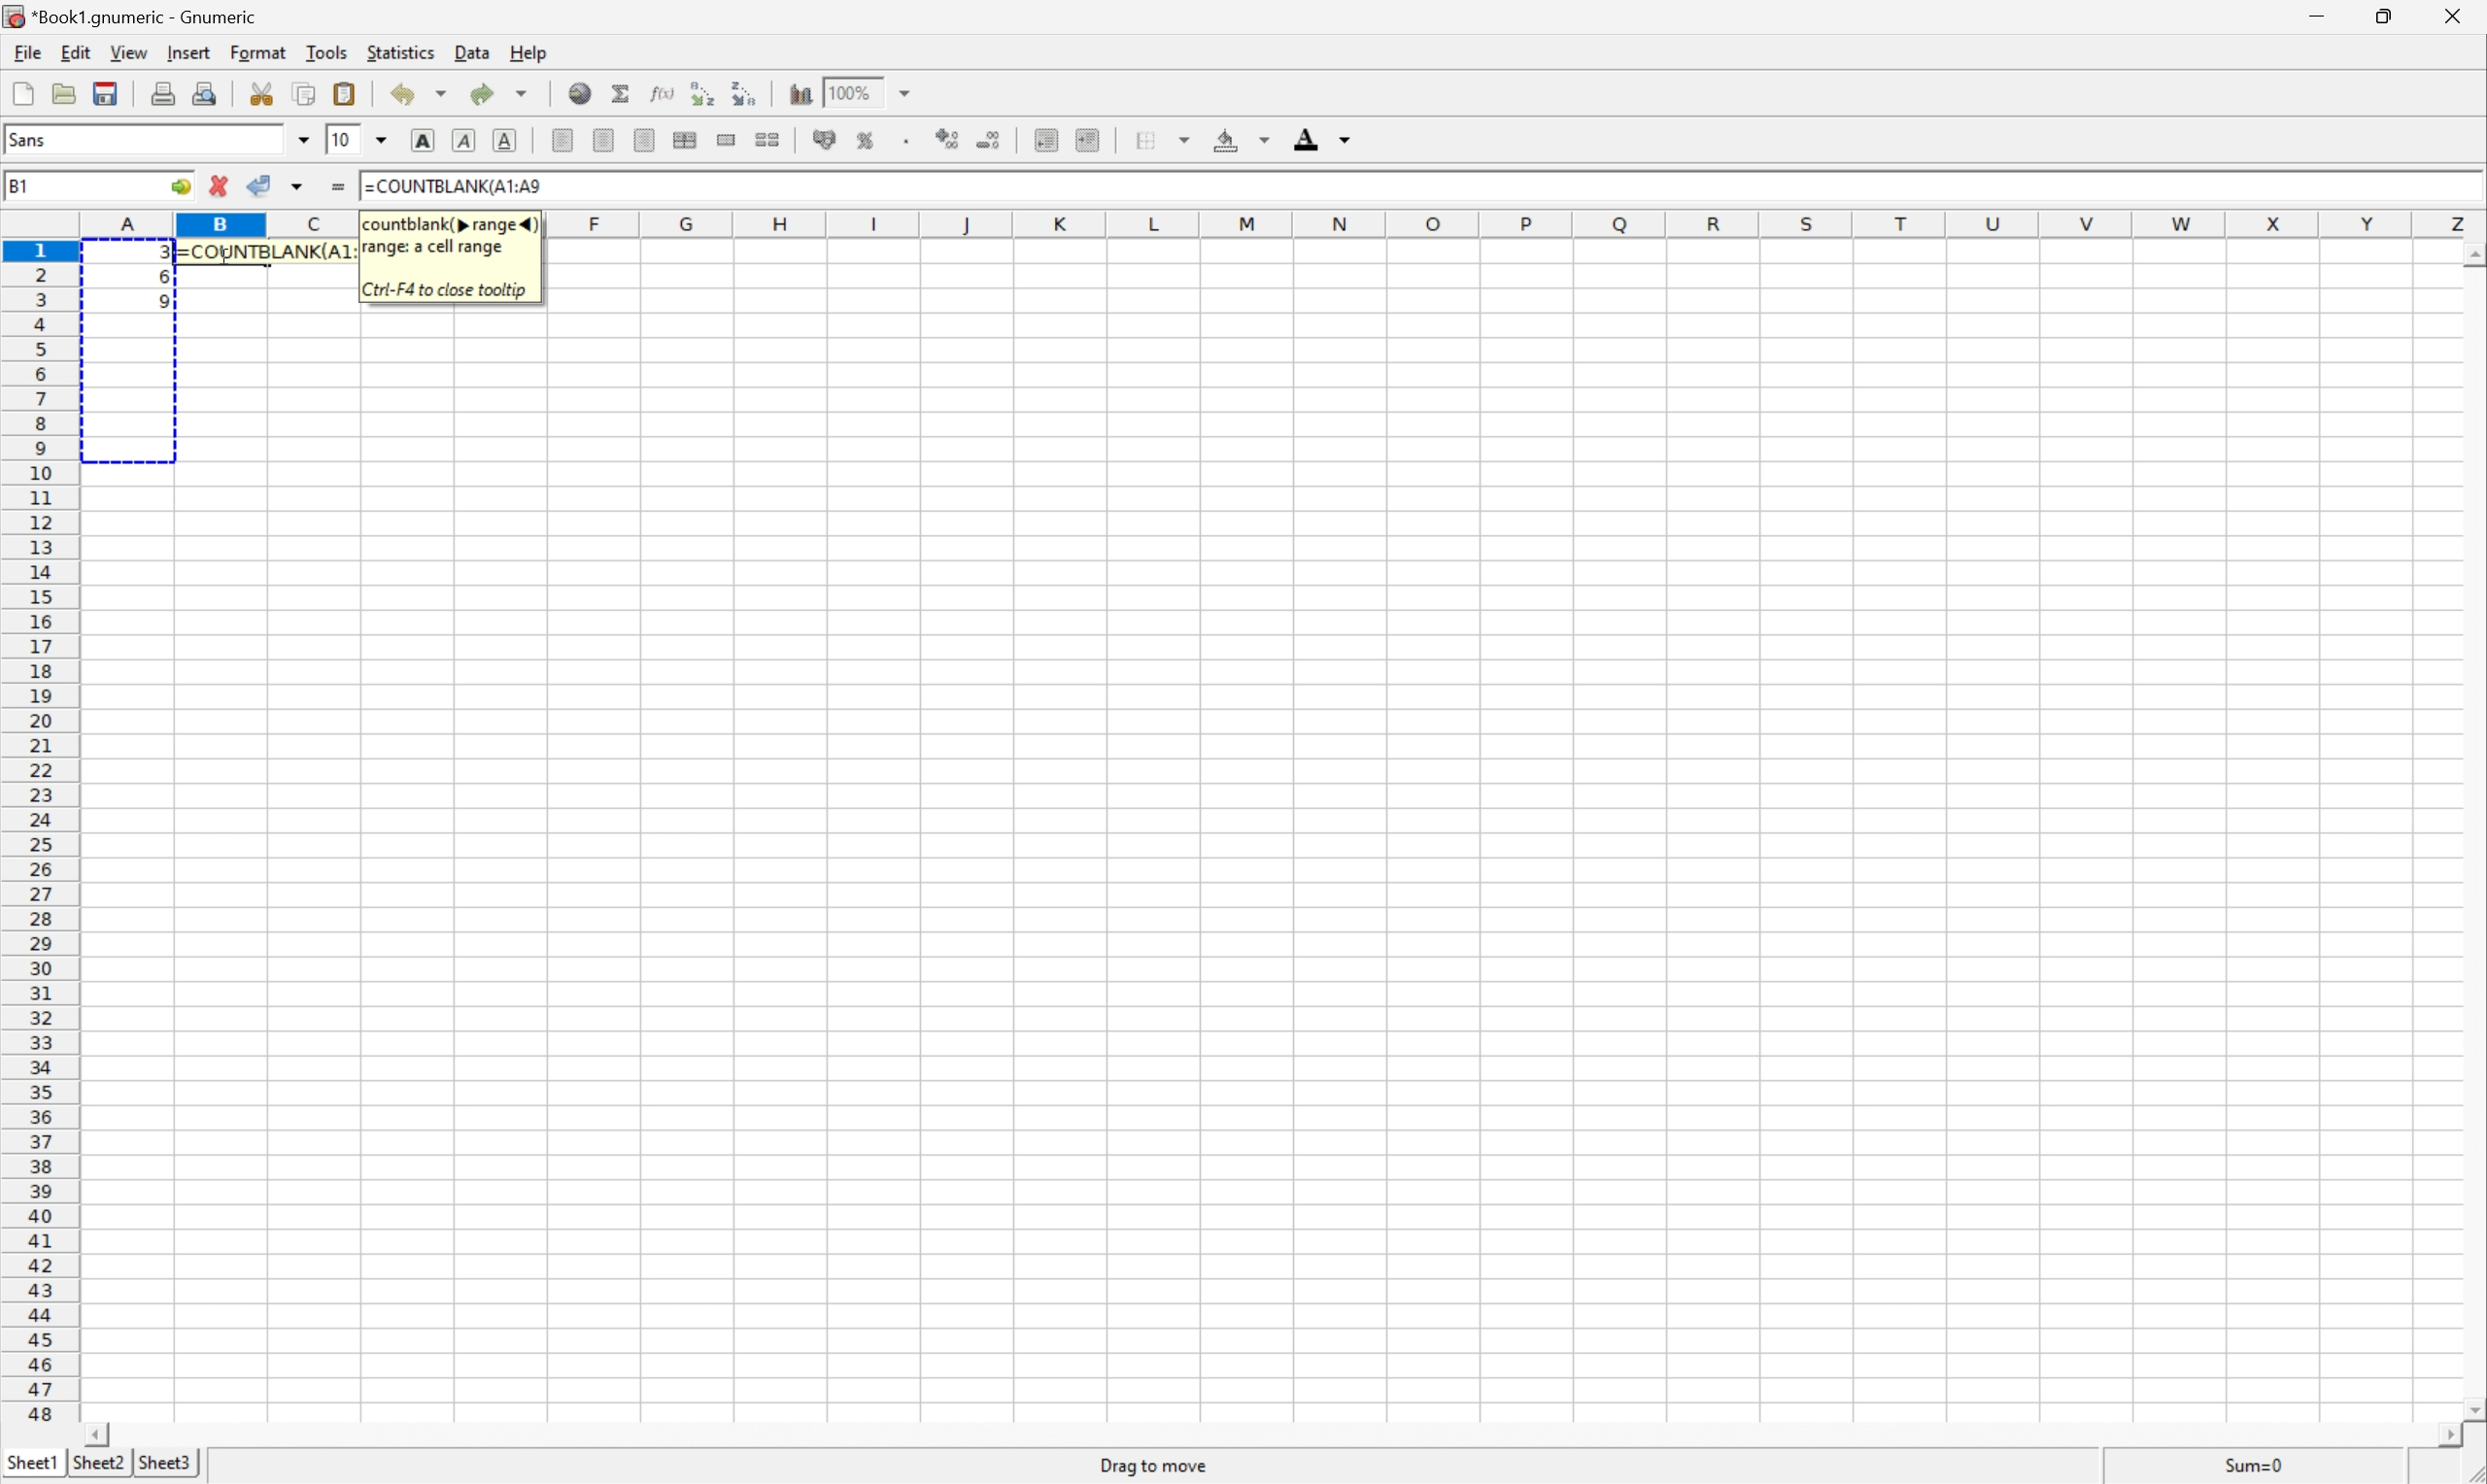 This screenshot has width=2487, height=1484. I want to click on Print preview, so click(207, 90).